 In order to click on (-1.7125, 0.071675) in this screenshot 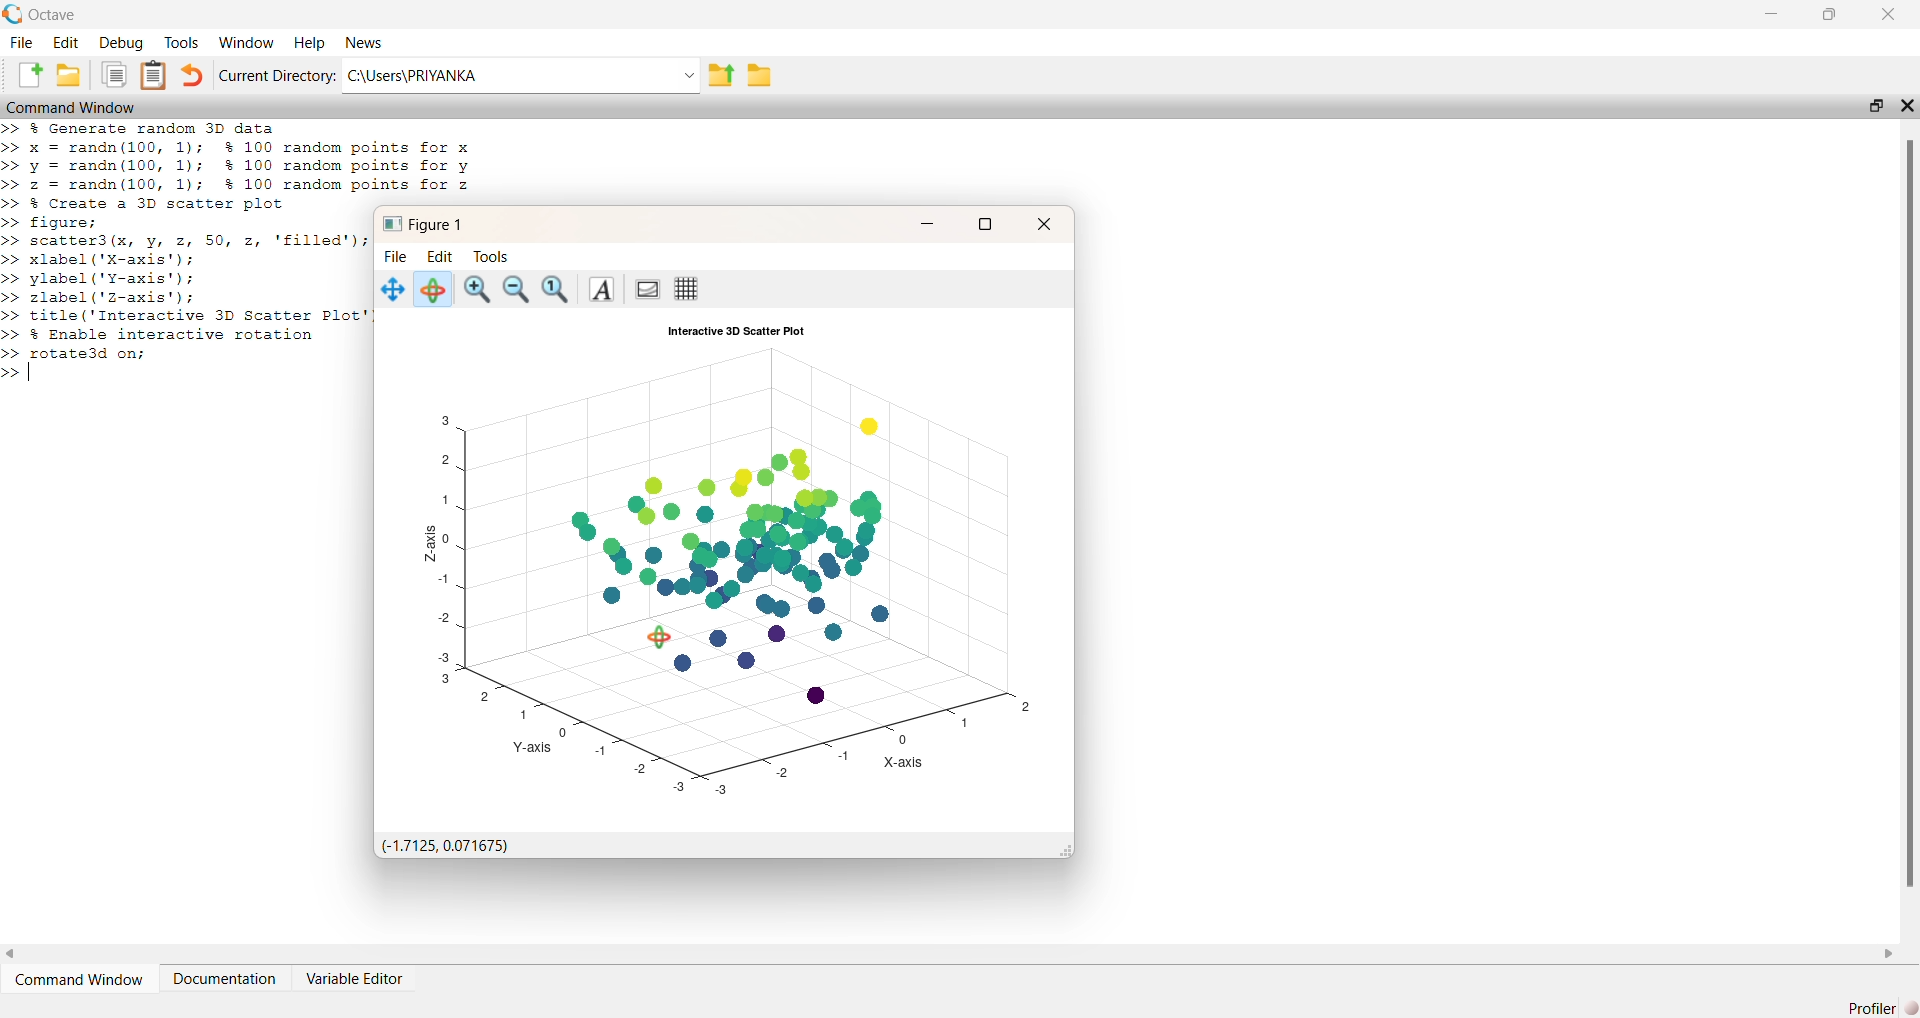, I will do `click(442, 846)`.